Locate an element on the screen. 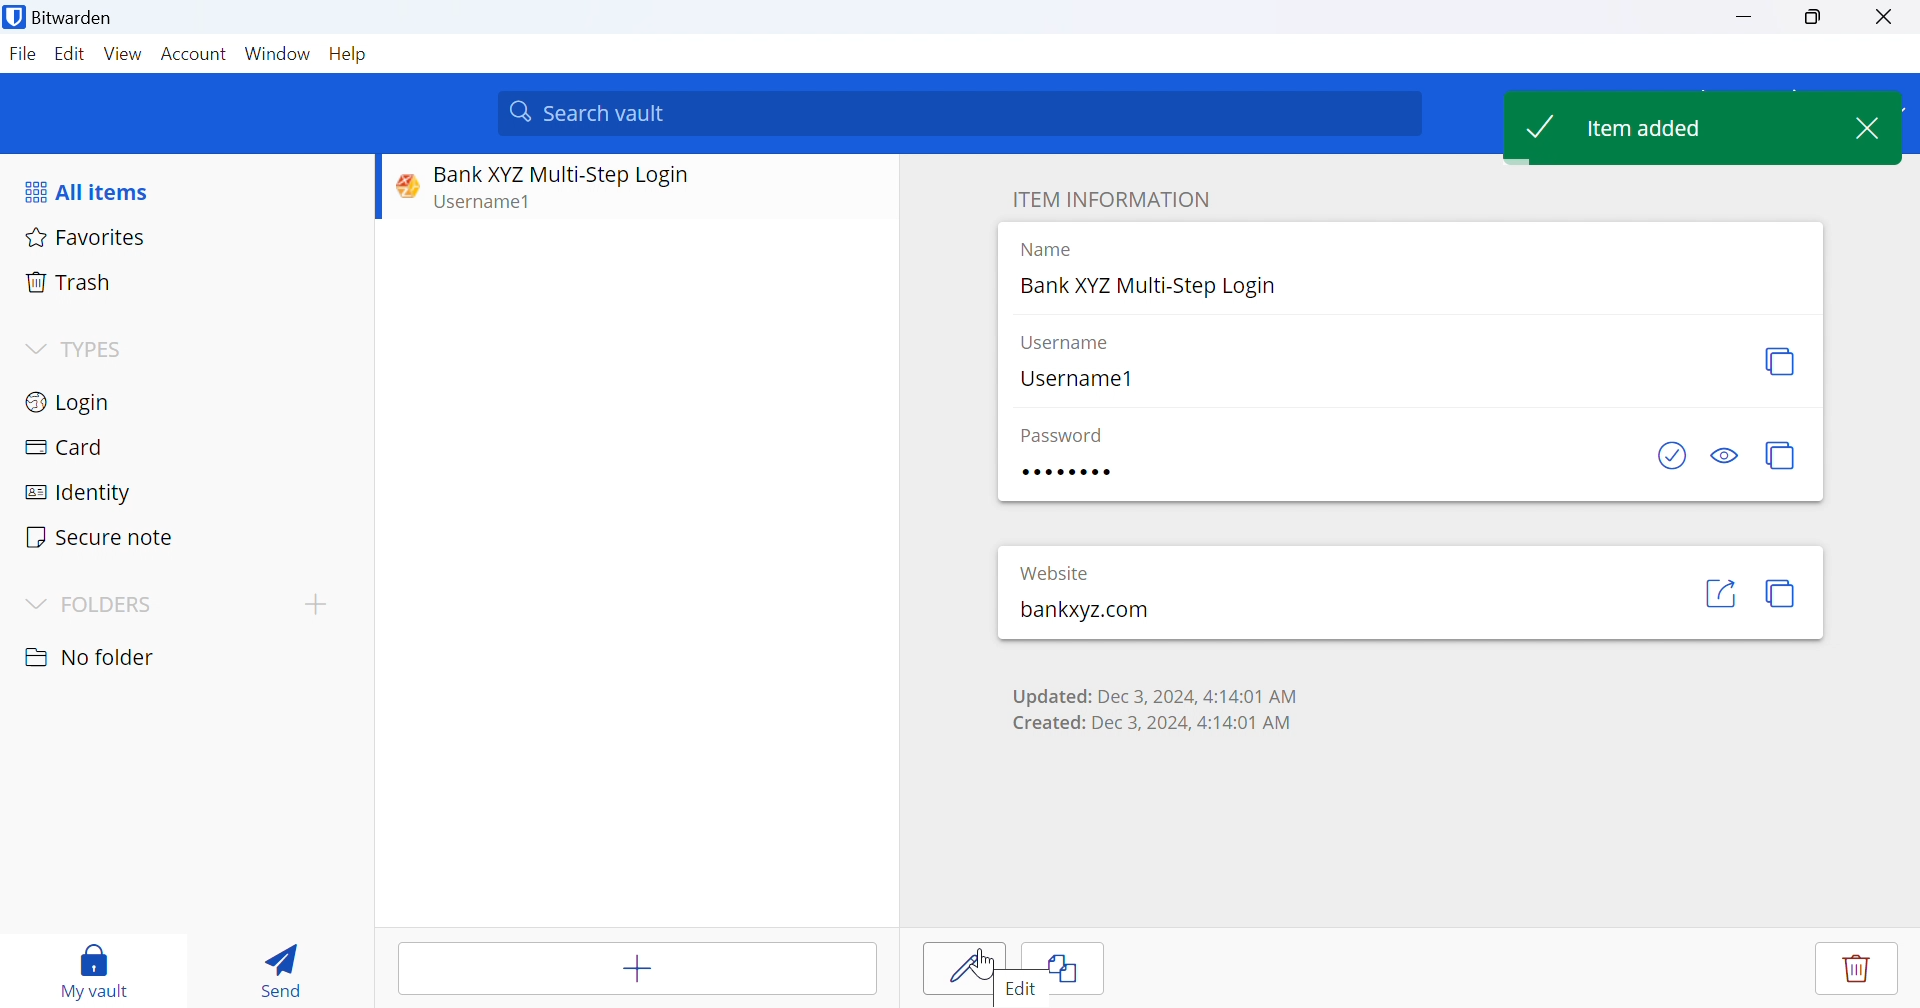  Edit is located at coordinates (1025, 991).